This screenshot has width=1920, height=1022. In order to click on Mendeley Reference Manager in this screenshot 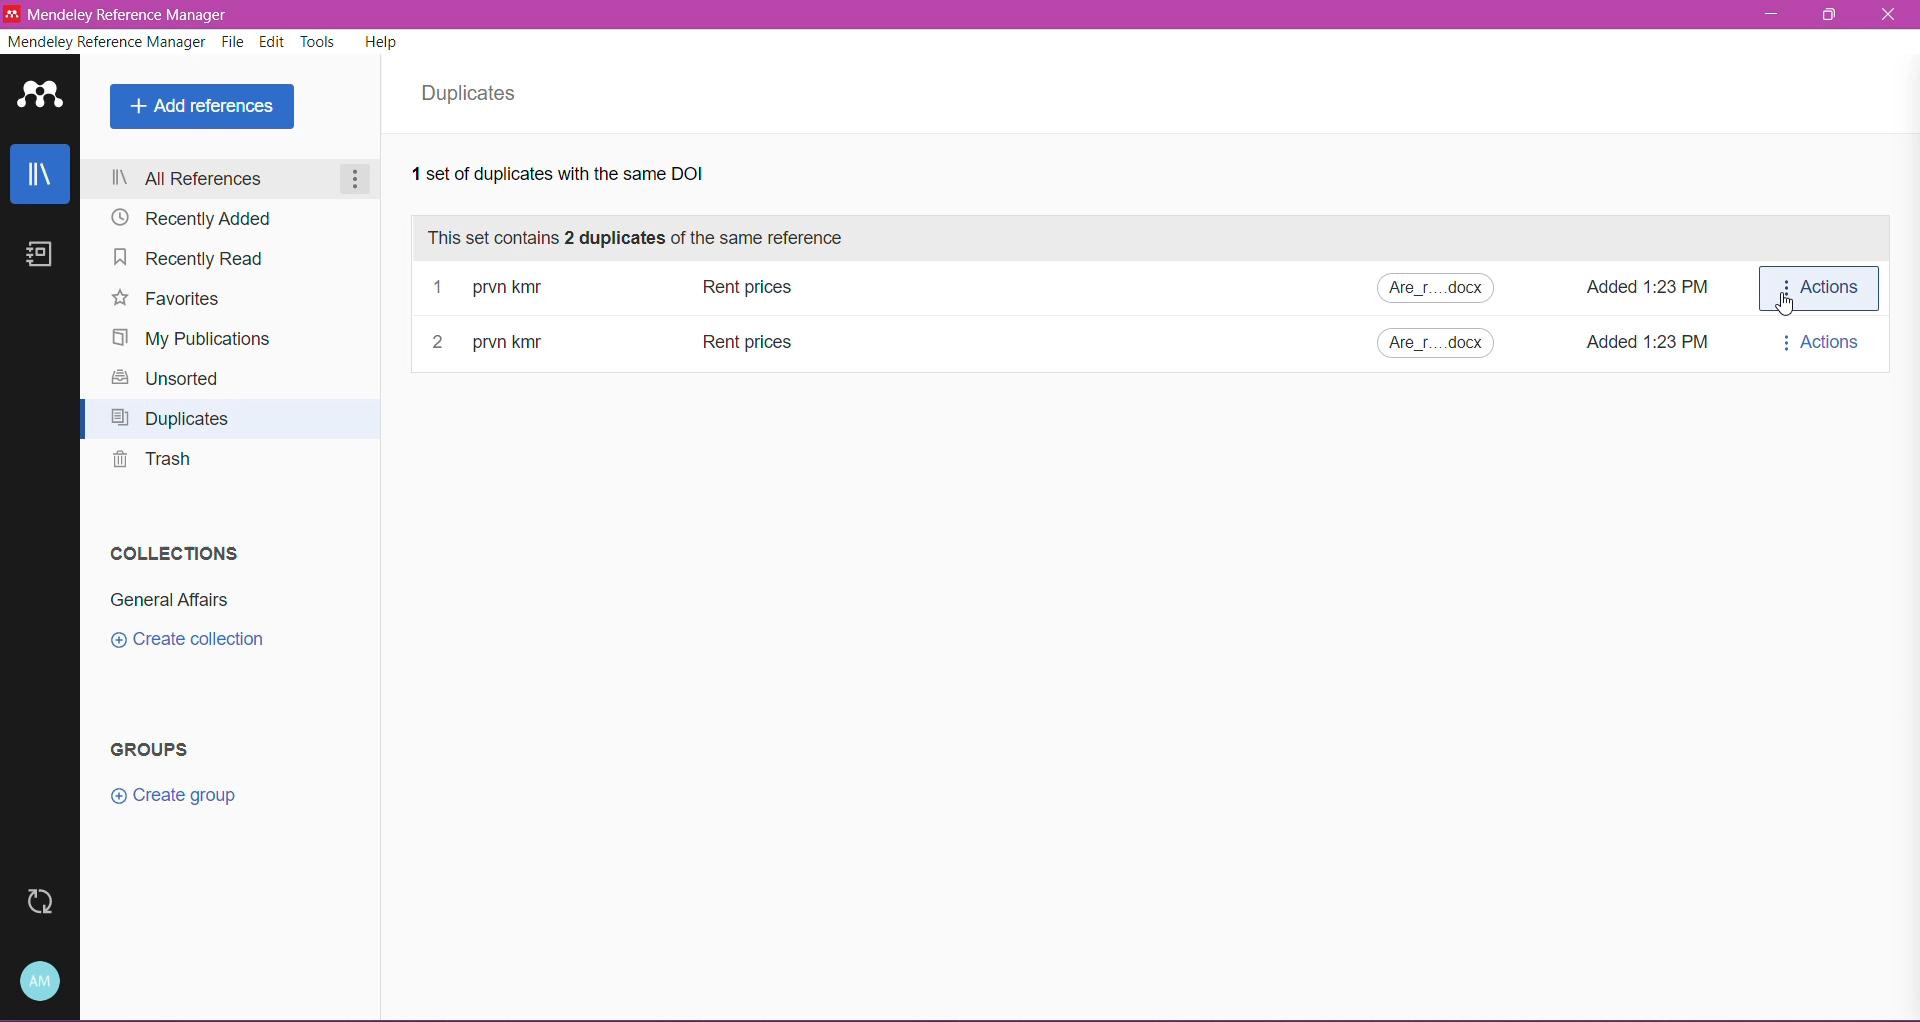, I will do `click(106, 44)`.